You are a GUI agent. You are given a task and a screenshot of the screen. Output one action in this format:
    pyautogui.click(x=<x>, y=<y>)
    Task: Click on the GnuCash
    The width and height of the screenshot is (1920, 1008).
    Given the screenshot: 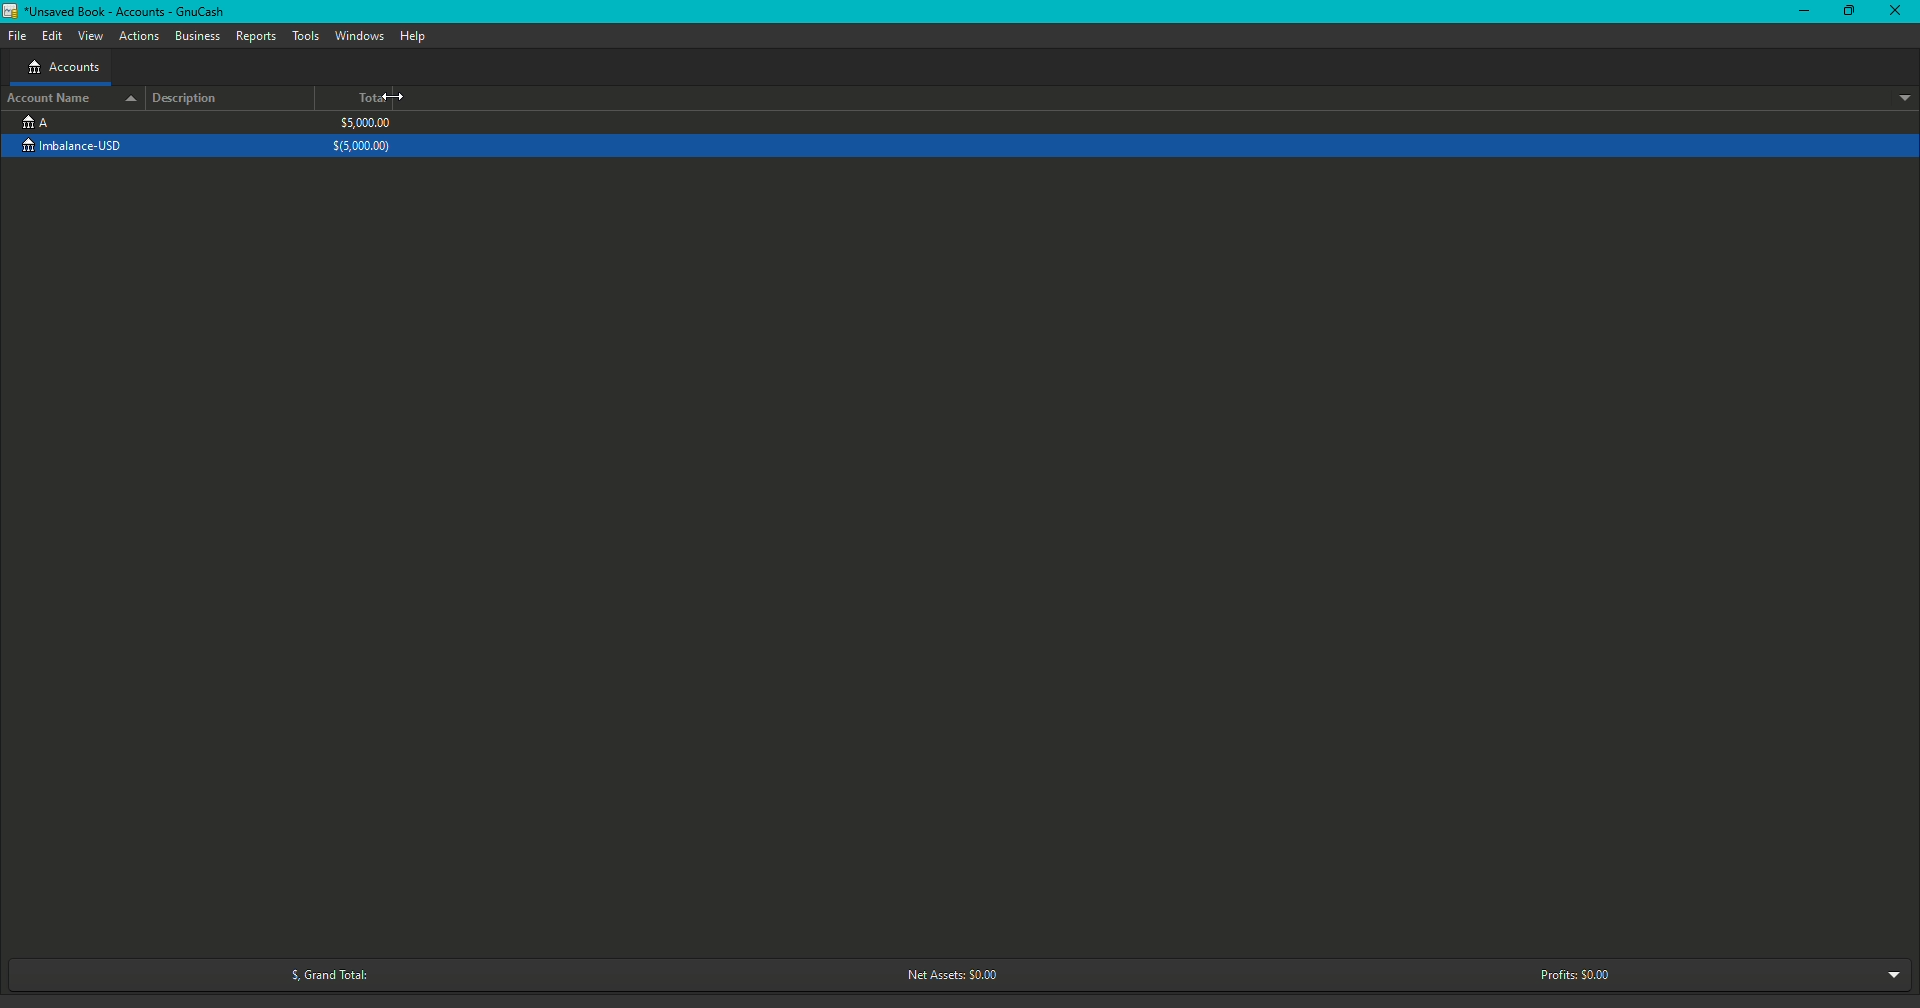 What is the action you would take?
    pyautogui.click(x=118, y=14)
    